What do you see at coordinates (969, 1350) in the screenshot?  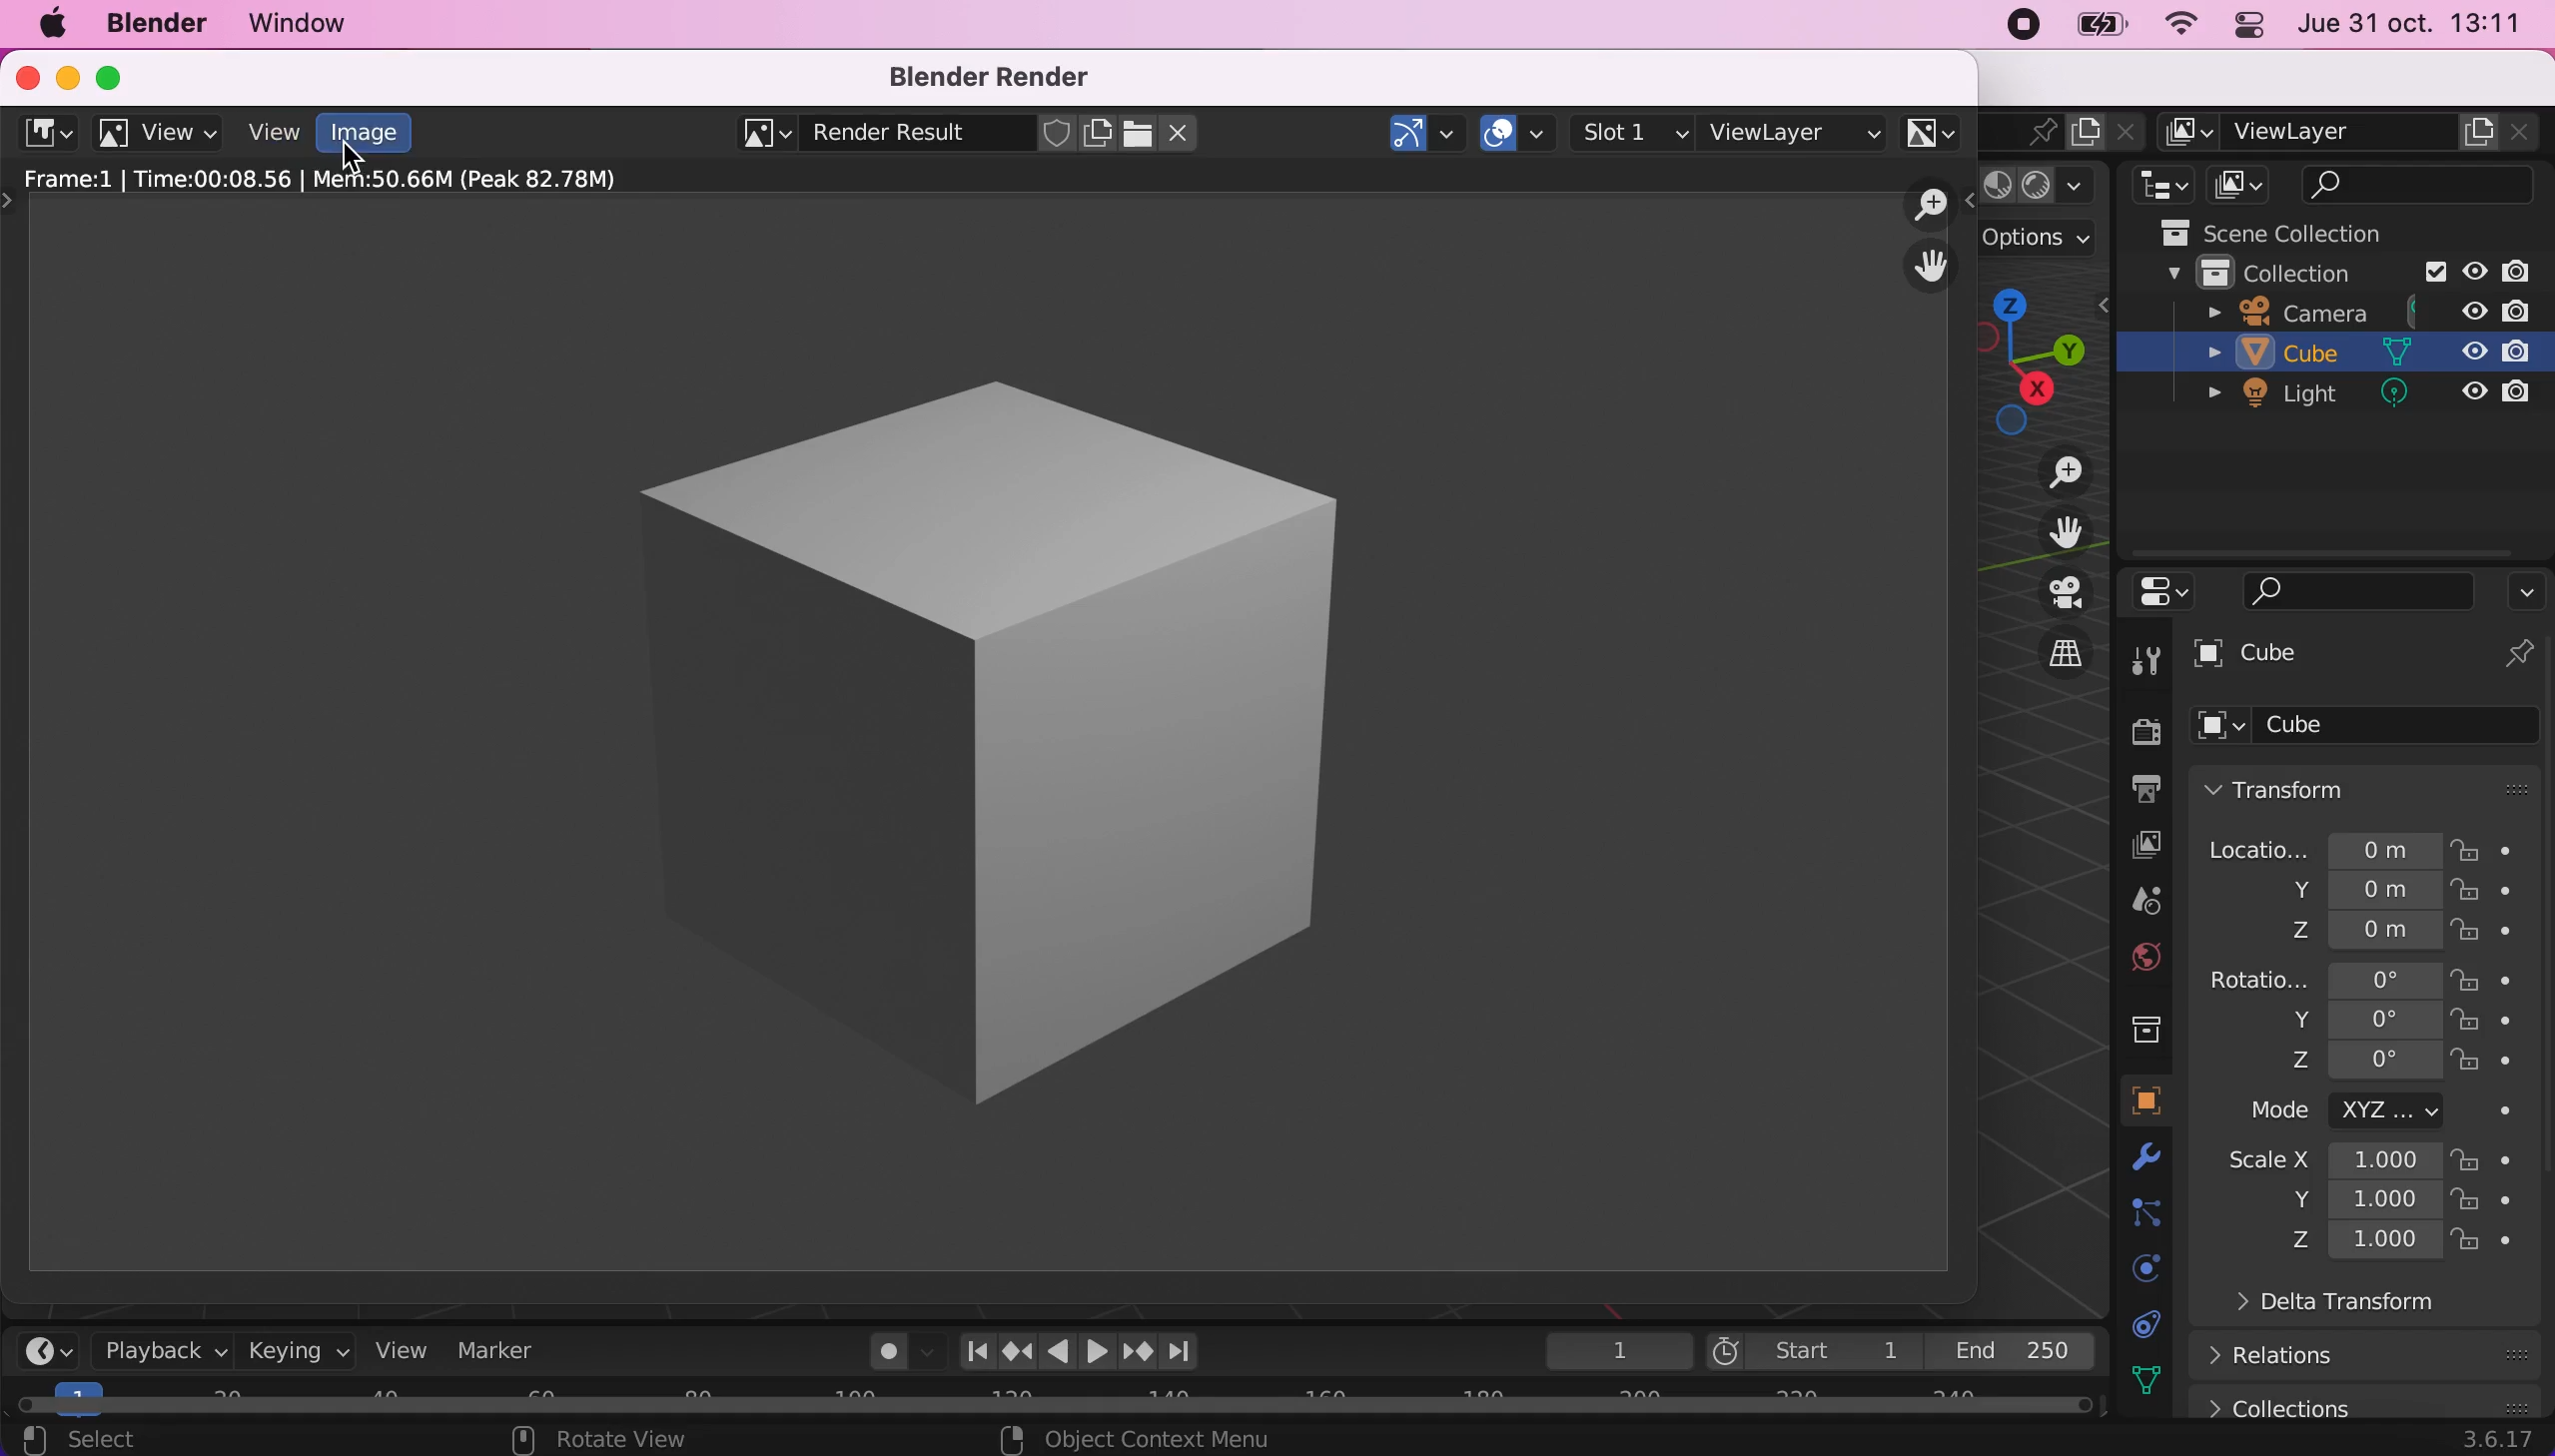 I see `Jump to first` at bounding box center [969, 1350].